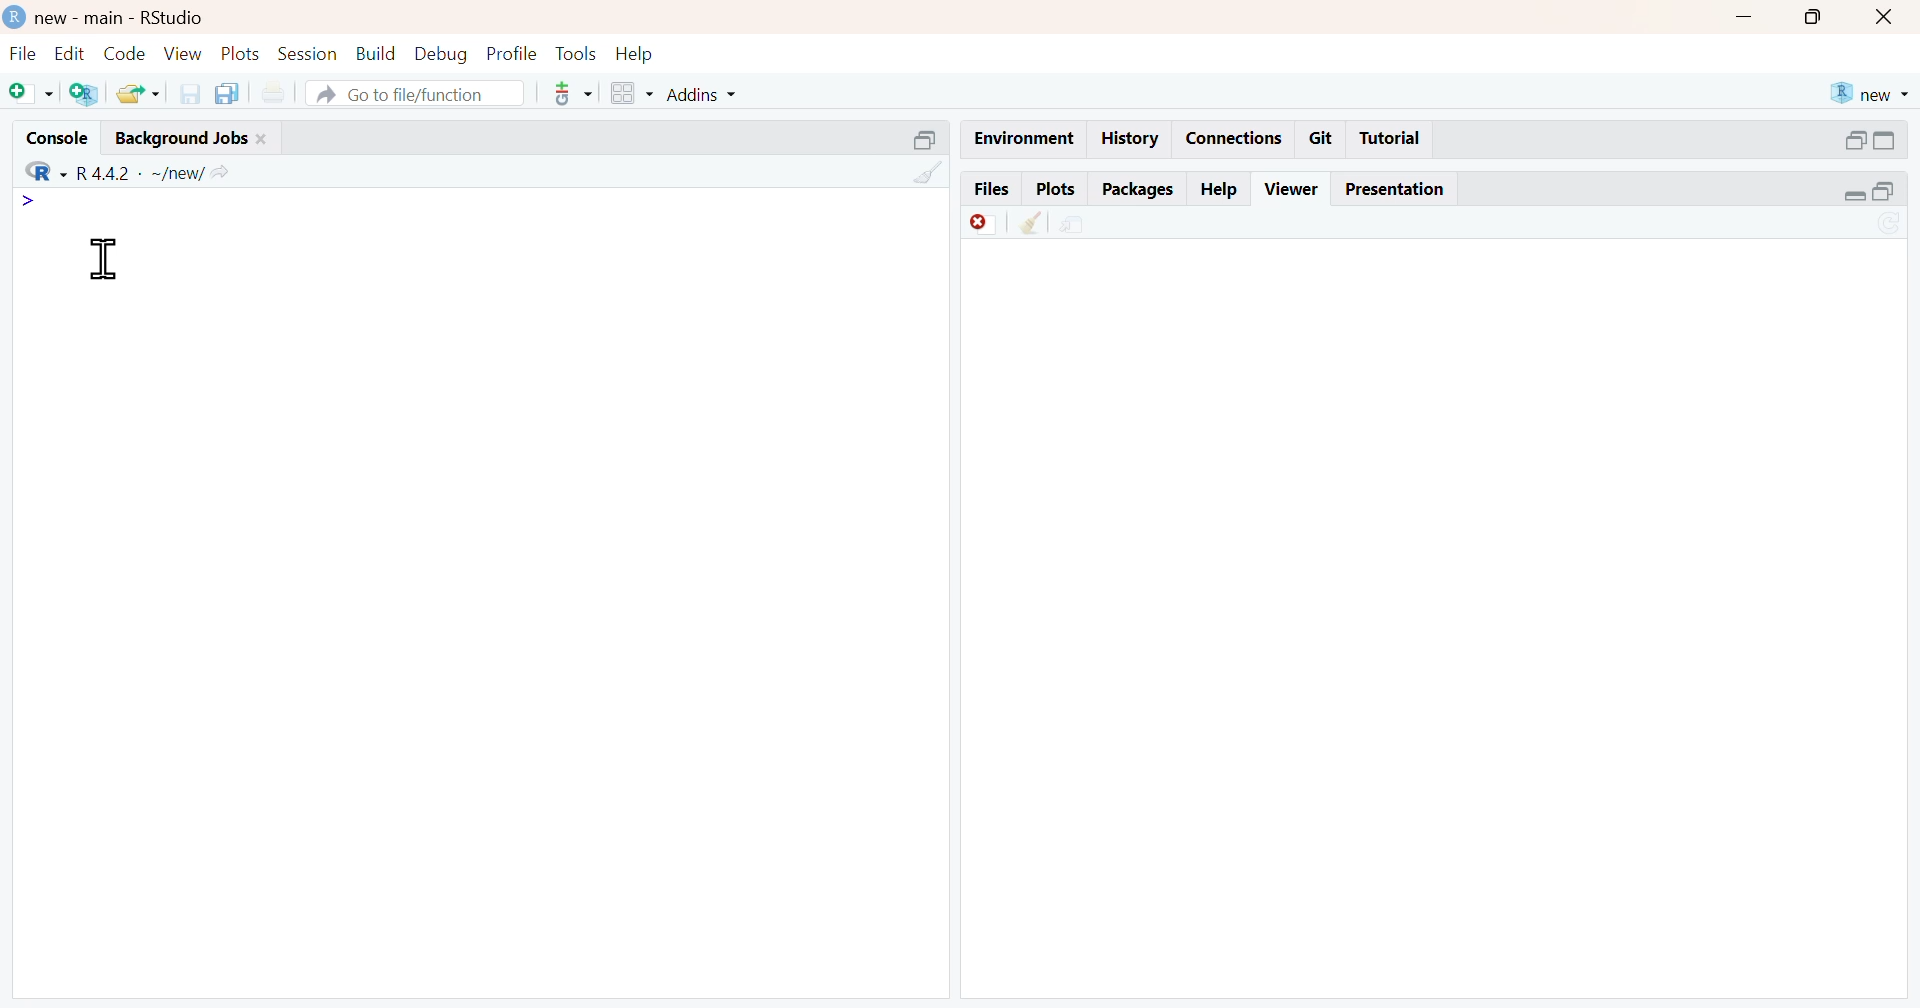  I want to click on profile, so click(511, 53).